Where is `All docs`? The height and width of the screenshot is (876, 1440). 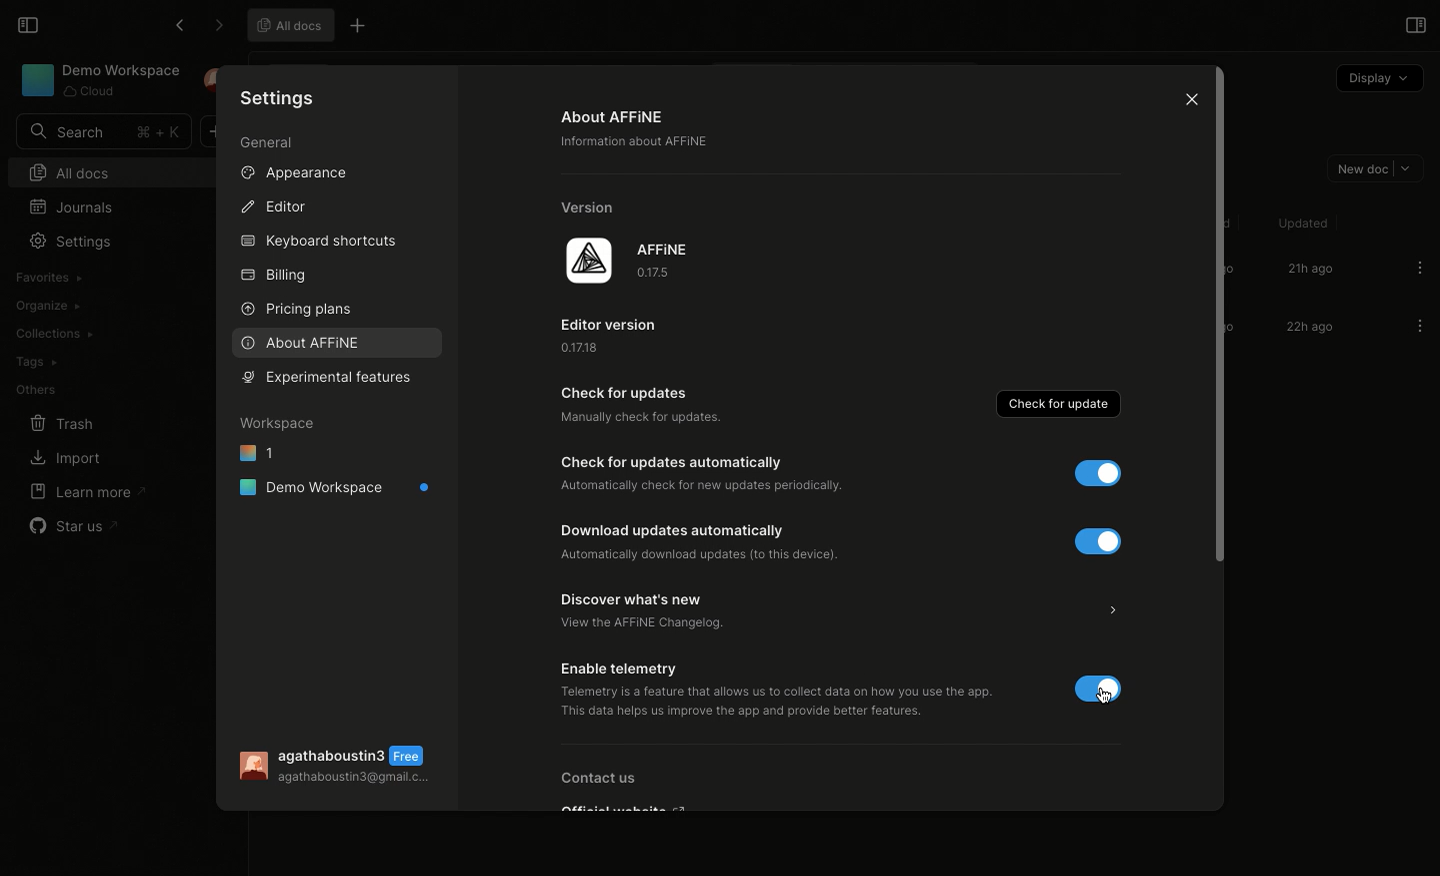
All docs is located at coordinates (287, 24).